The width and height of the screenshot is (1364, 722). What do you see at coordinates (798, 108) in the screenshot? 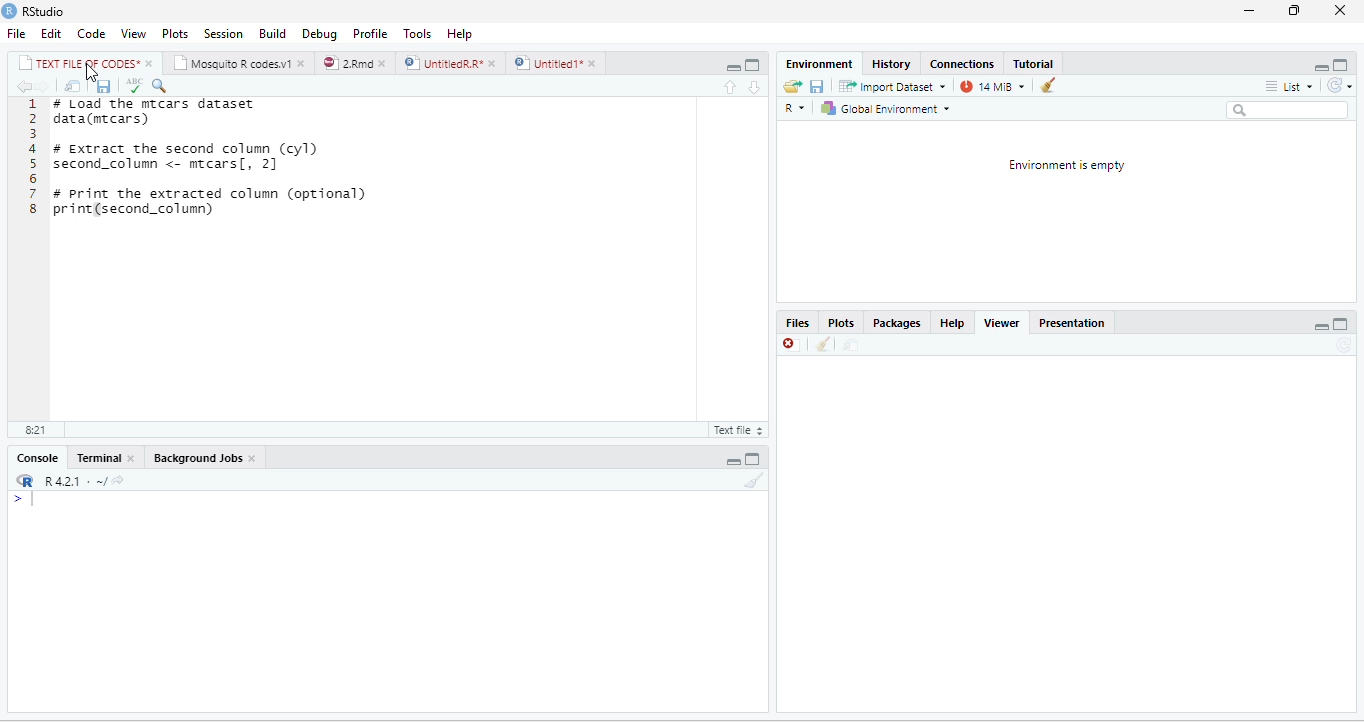
I see `R` at bounding box center [798, 108].